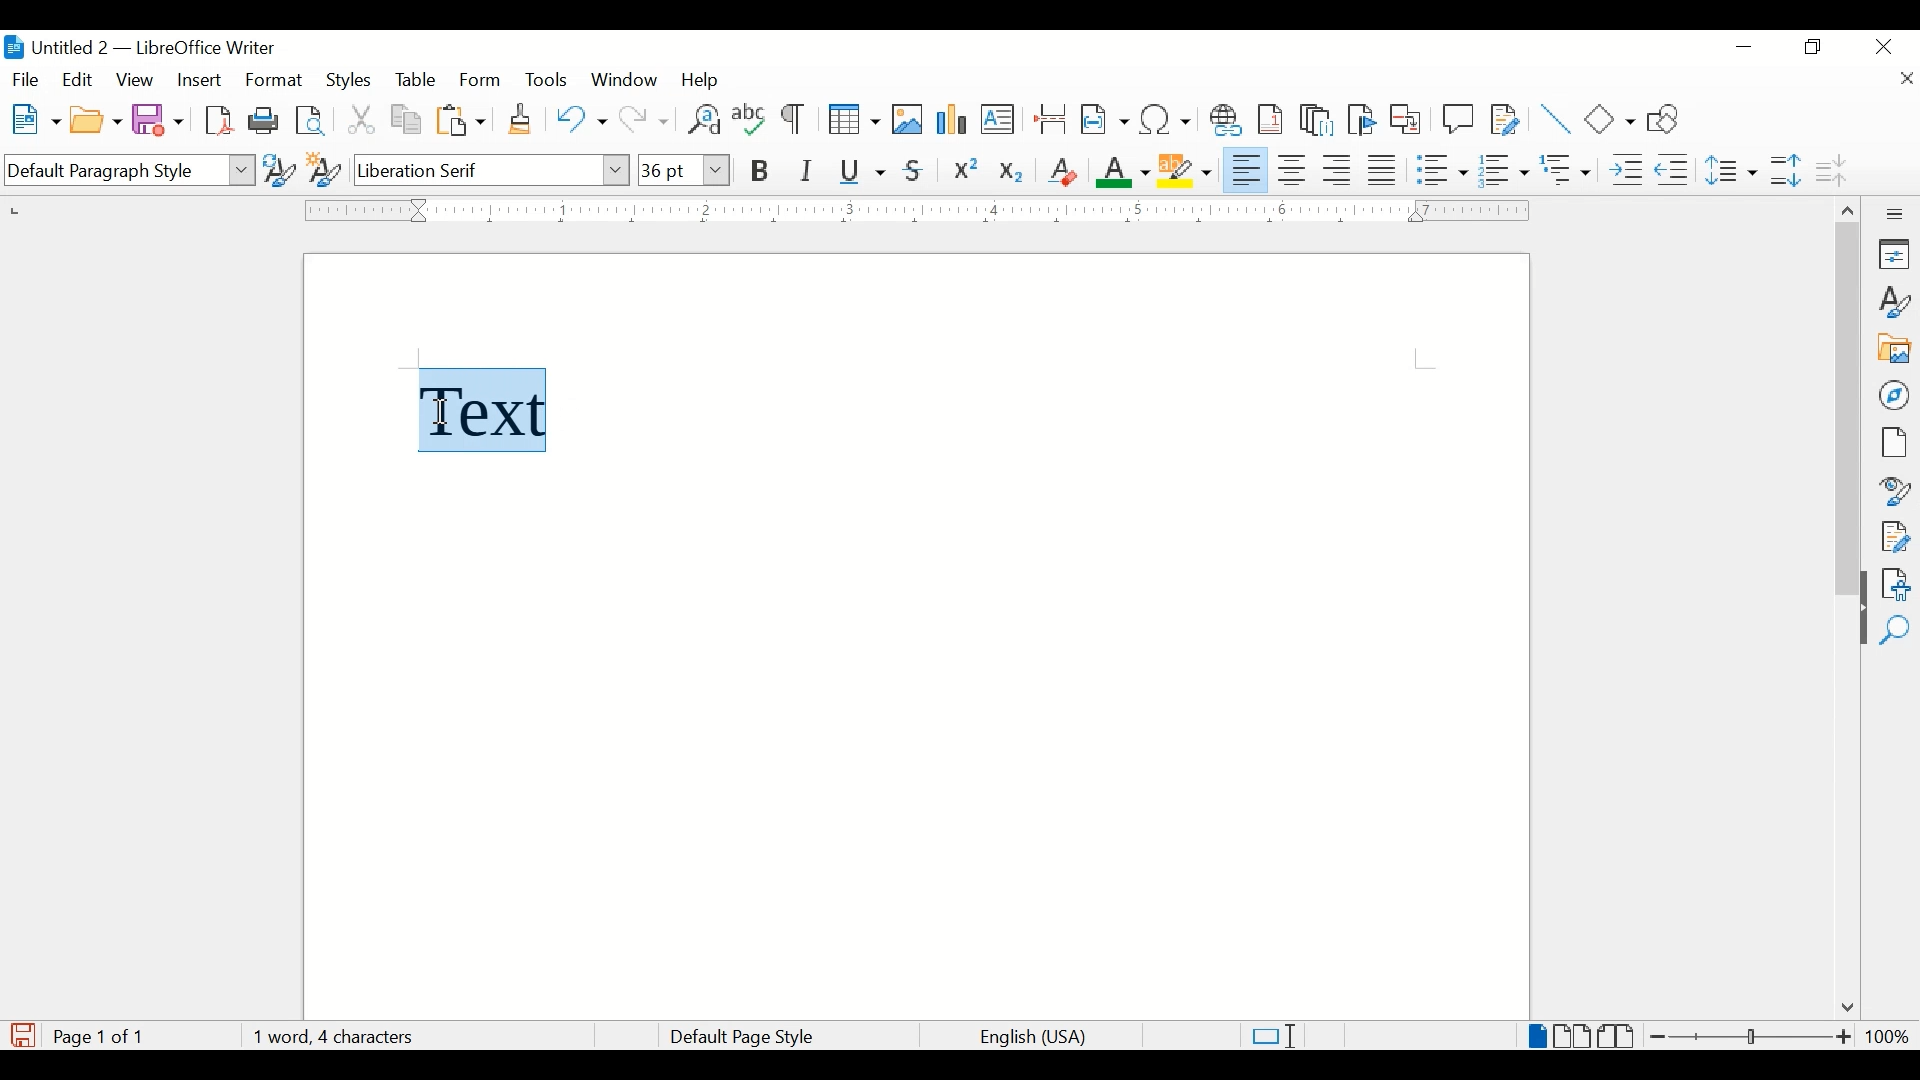 The height and width of the screenshot is (1080, 1920). What do you see at coordinates (1503, 169) in the screenshot?
I see `toggle ordered list` at bounding box center [1503, 169].